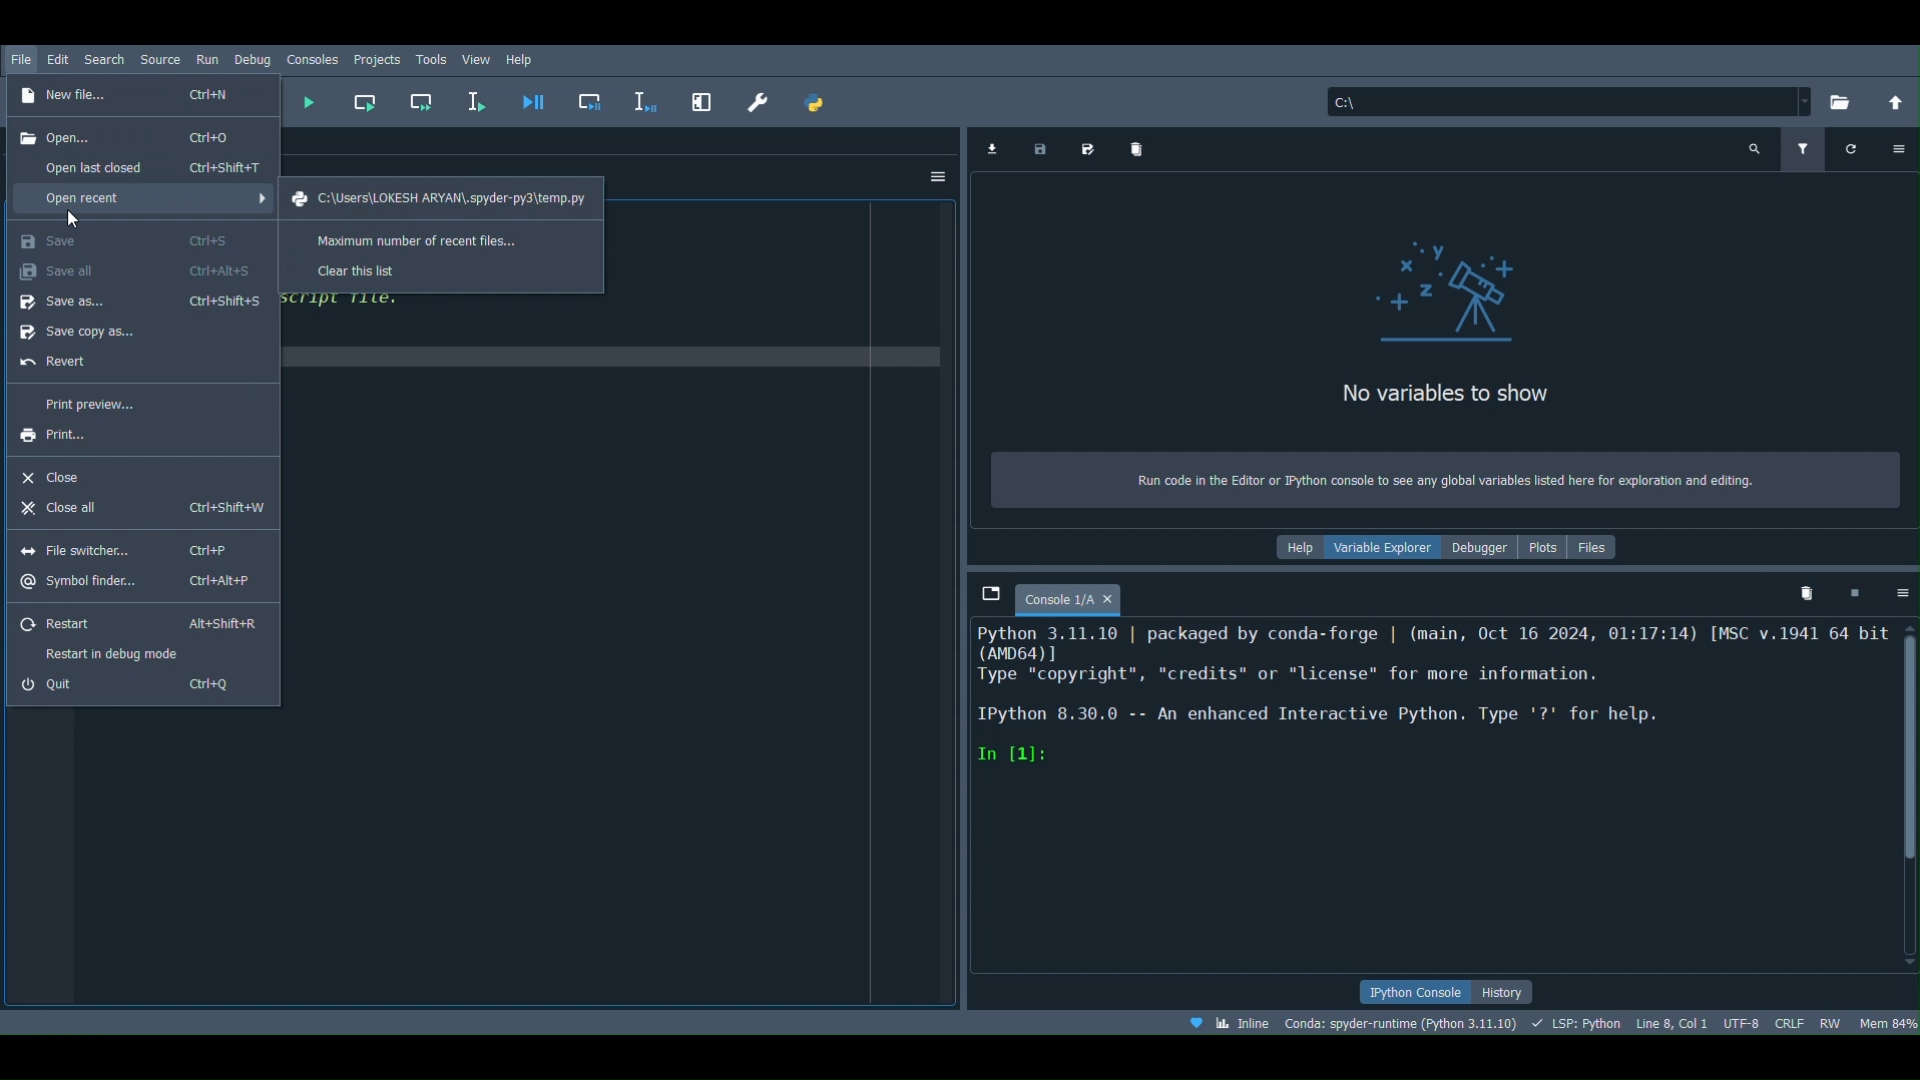 The width and height of the screenshot is (1920, 1080). Describe the element at coordinates (146, 164) in the screenshot. I see `Open last closed` at that location.